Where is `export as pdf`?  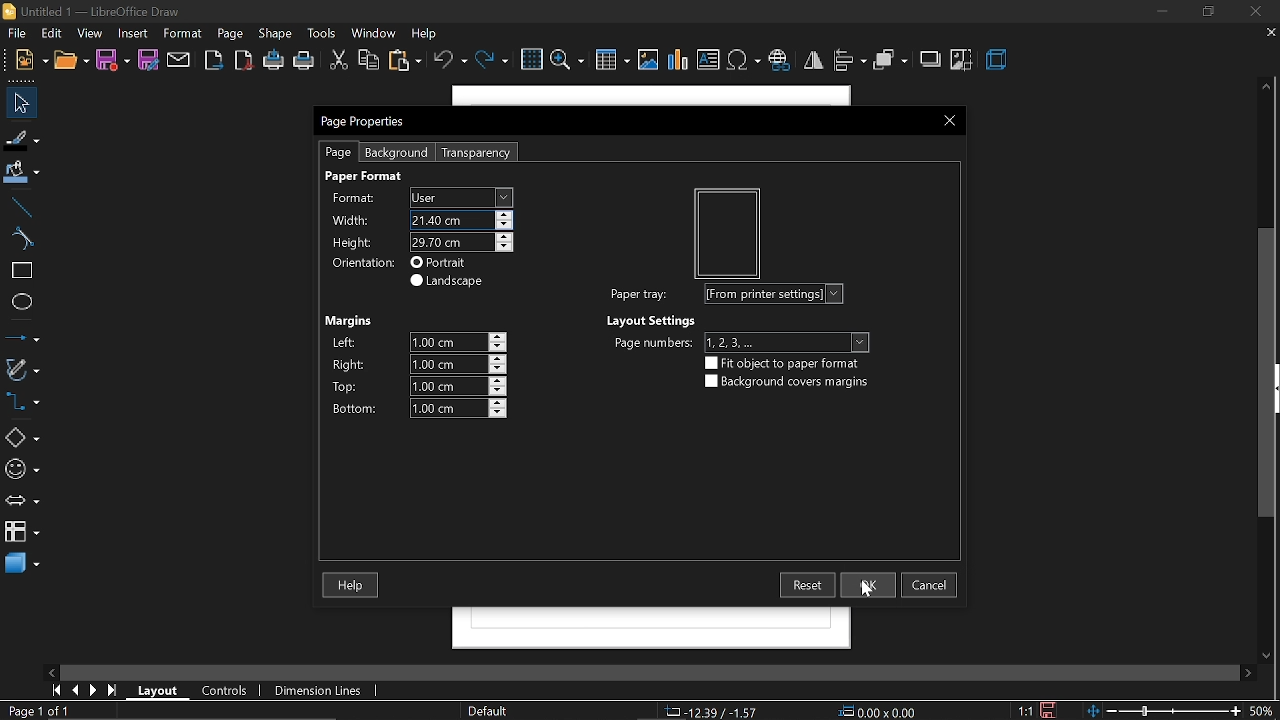
export as pdf is located at coordinates (243, 62).